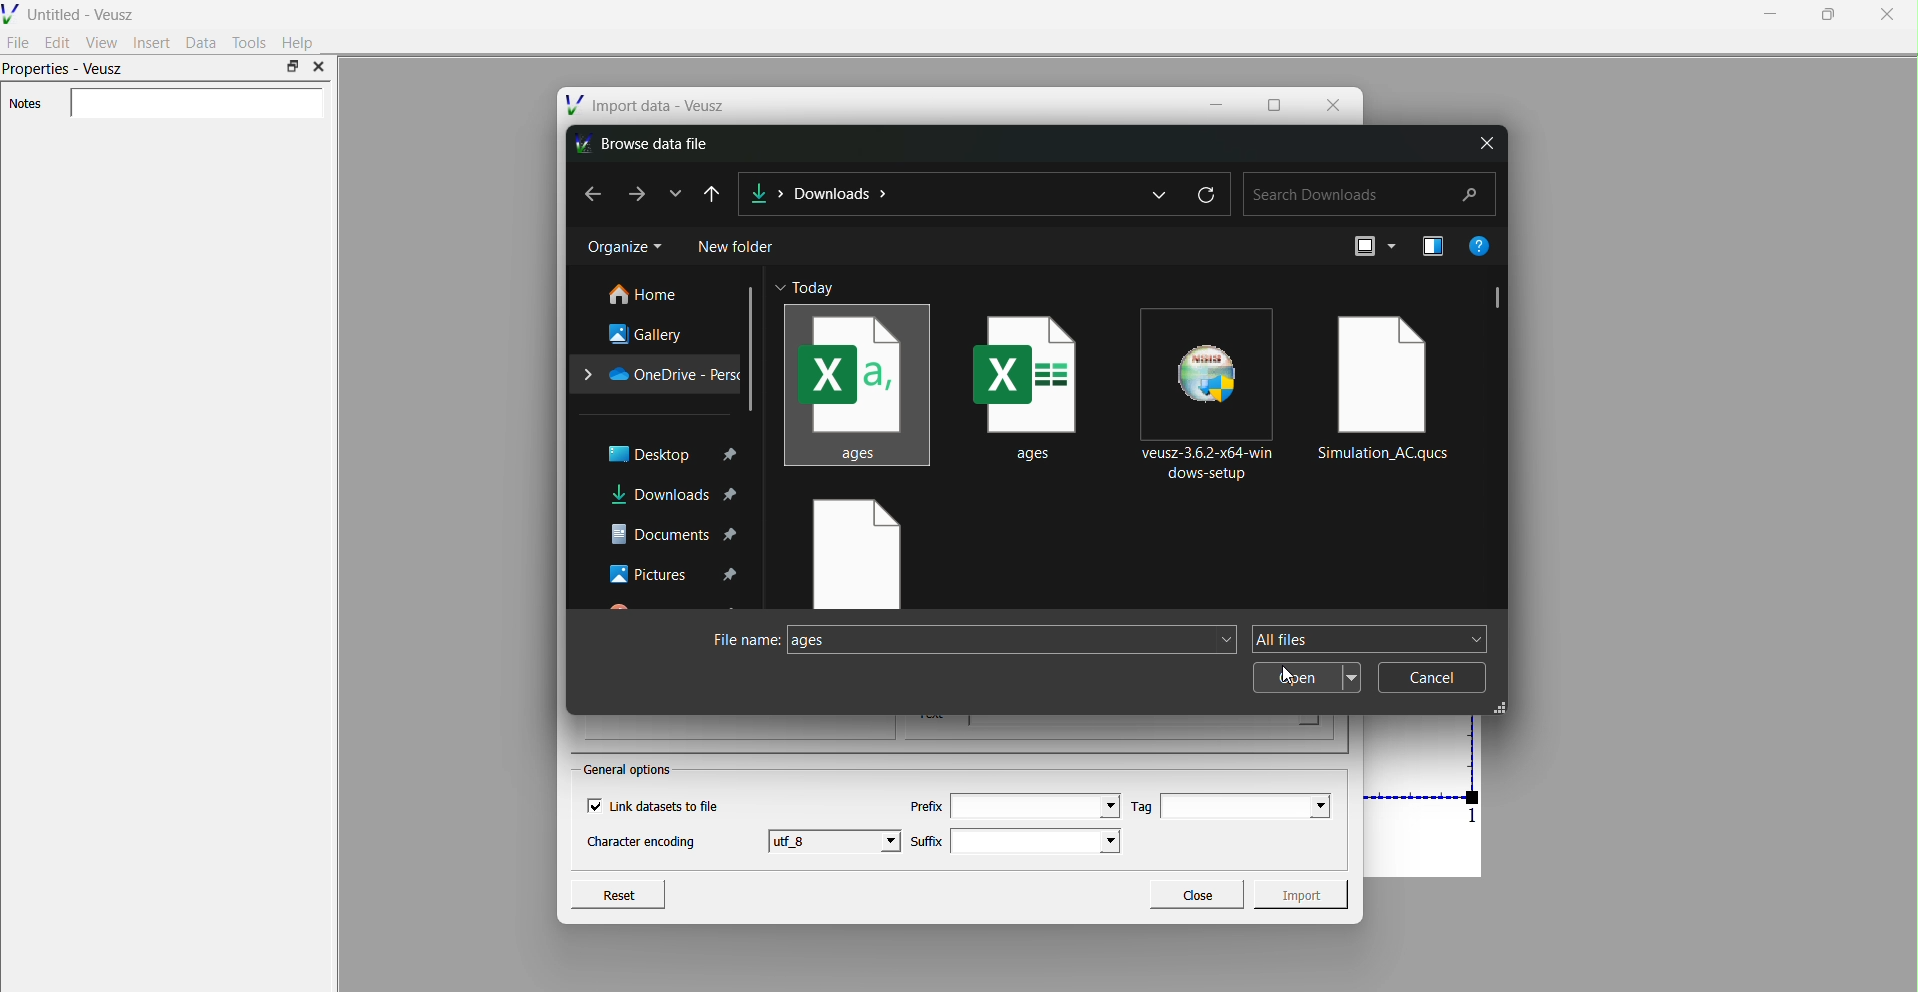 Image resolution: width=1918 pixels, height=992 pixels. What do you see at coordinates (675, 573) in the screenshot?
I see `Pictures` at bounding box center [675, 573].